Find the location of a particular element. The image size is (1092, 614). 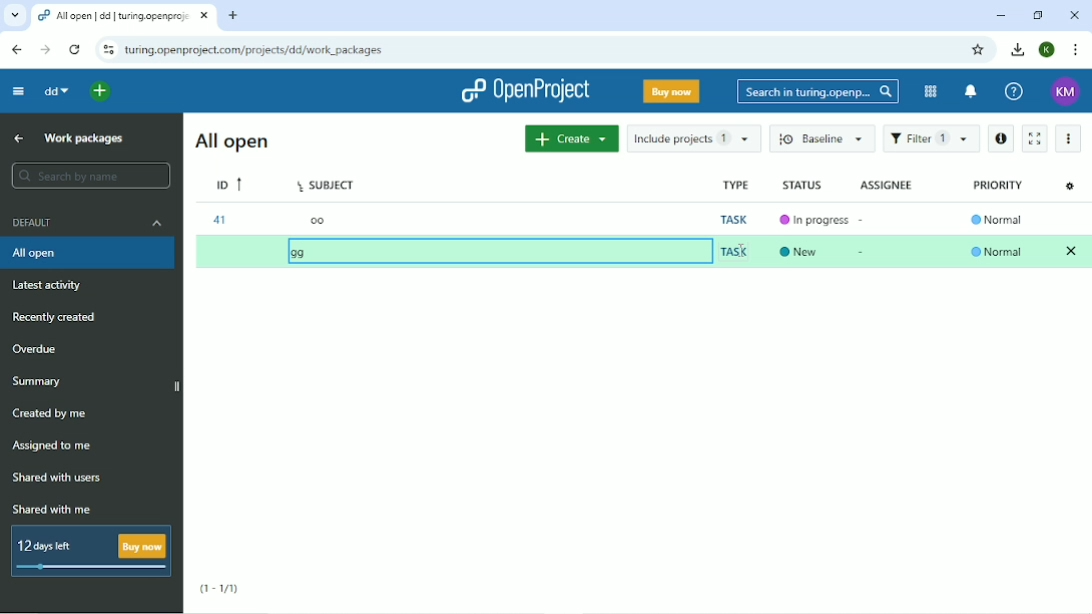

All open is located at coordinates (89, 254).